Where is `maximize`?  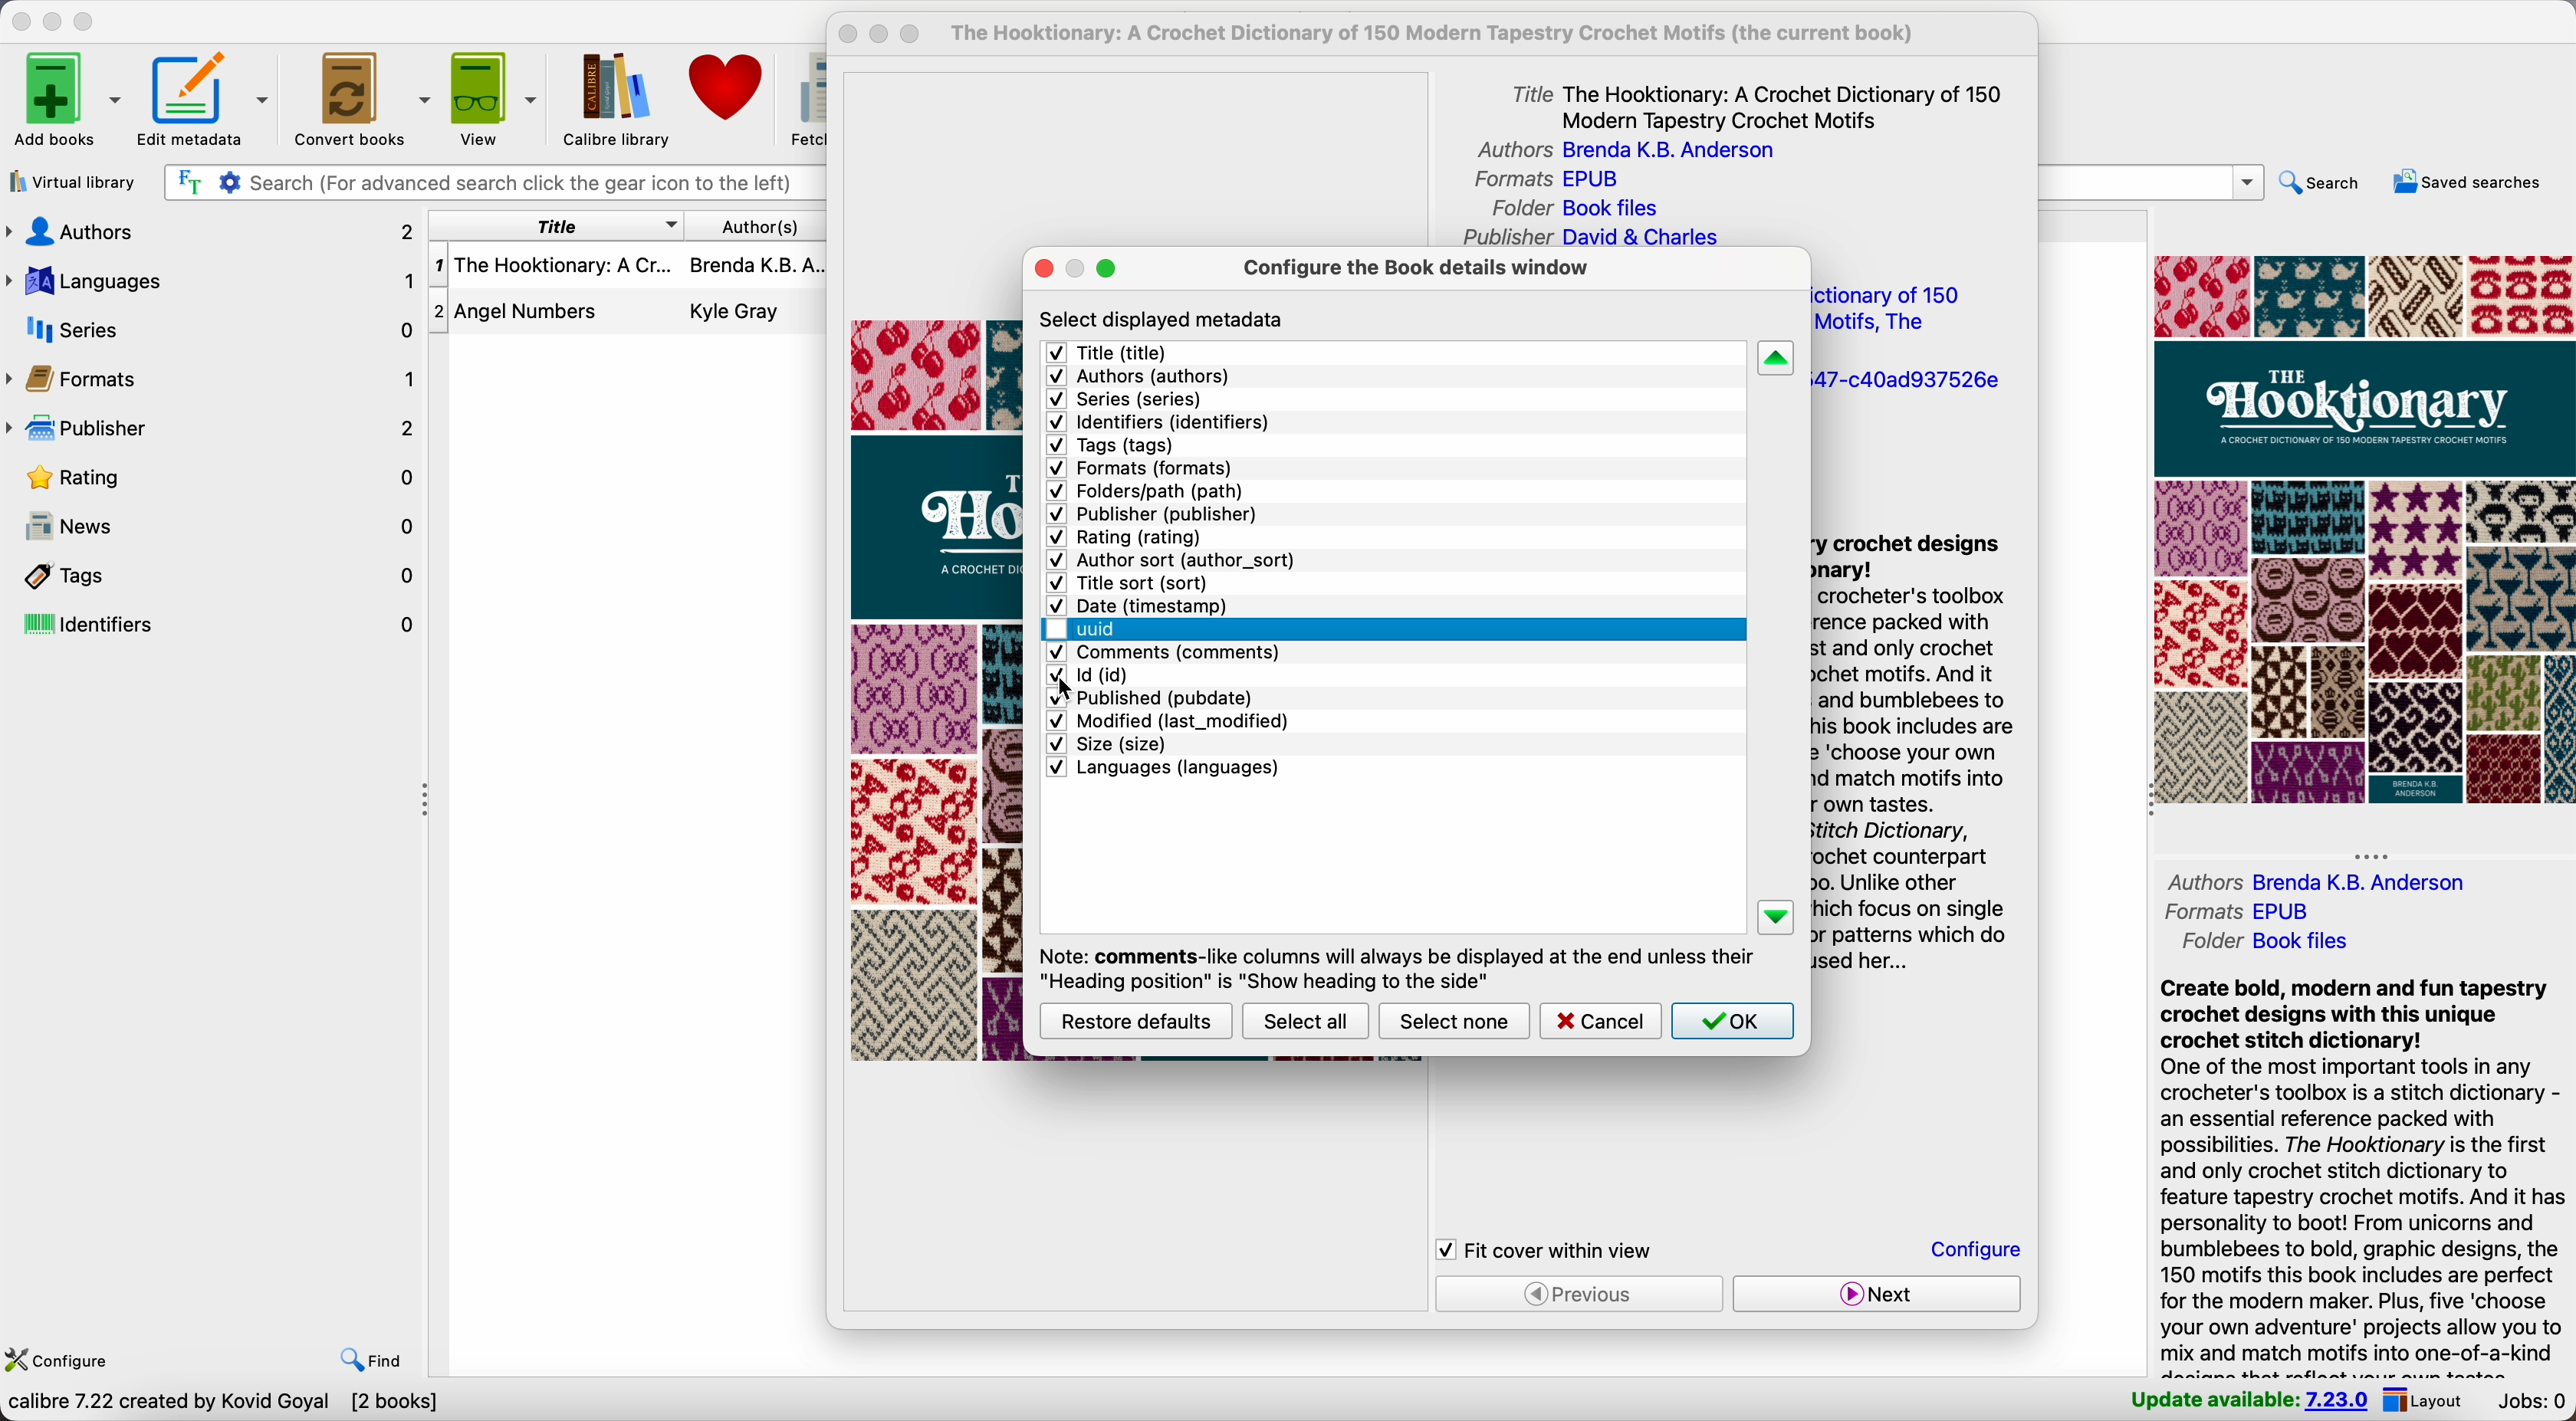 maximize is located at coordinates (910, 36).